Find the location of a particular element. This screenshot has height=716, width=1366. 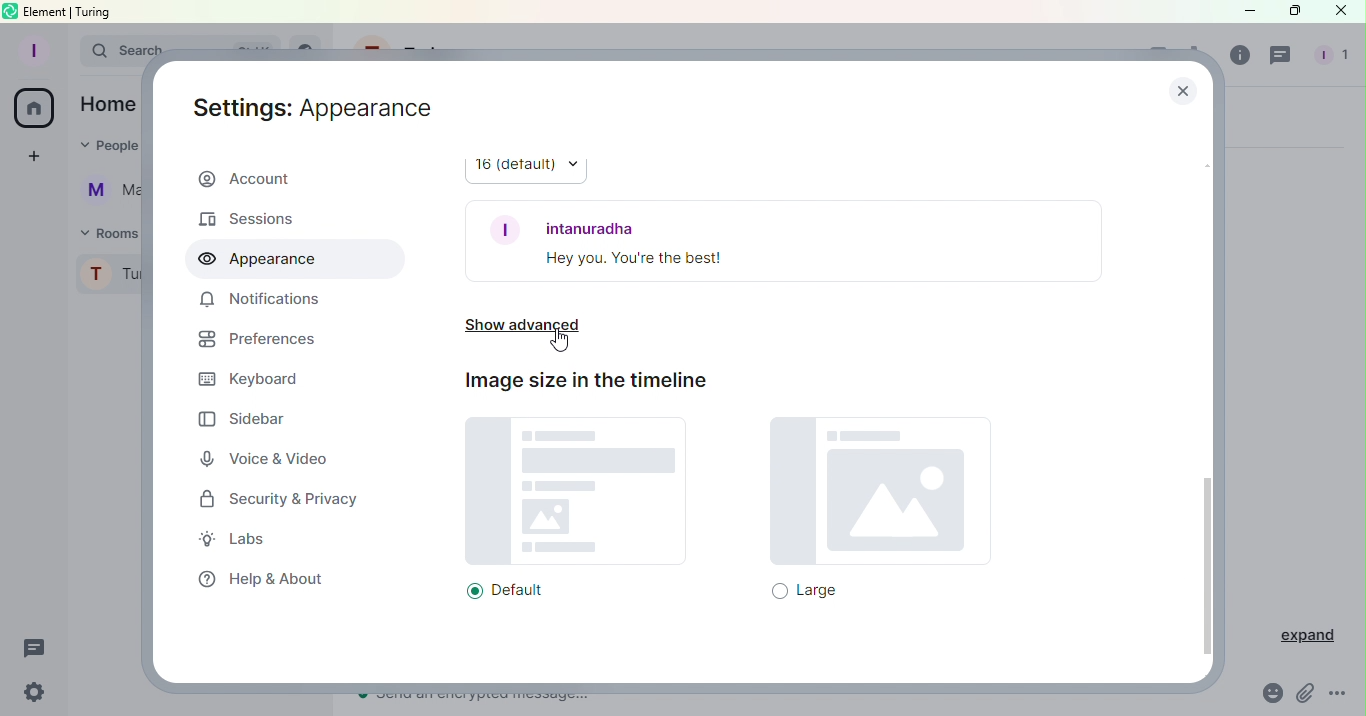

Prefrences is located at coordinates (254, 340).